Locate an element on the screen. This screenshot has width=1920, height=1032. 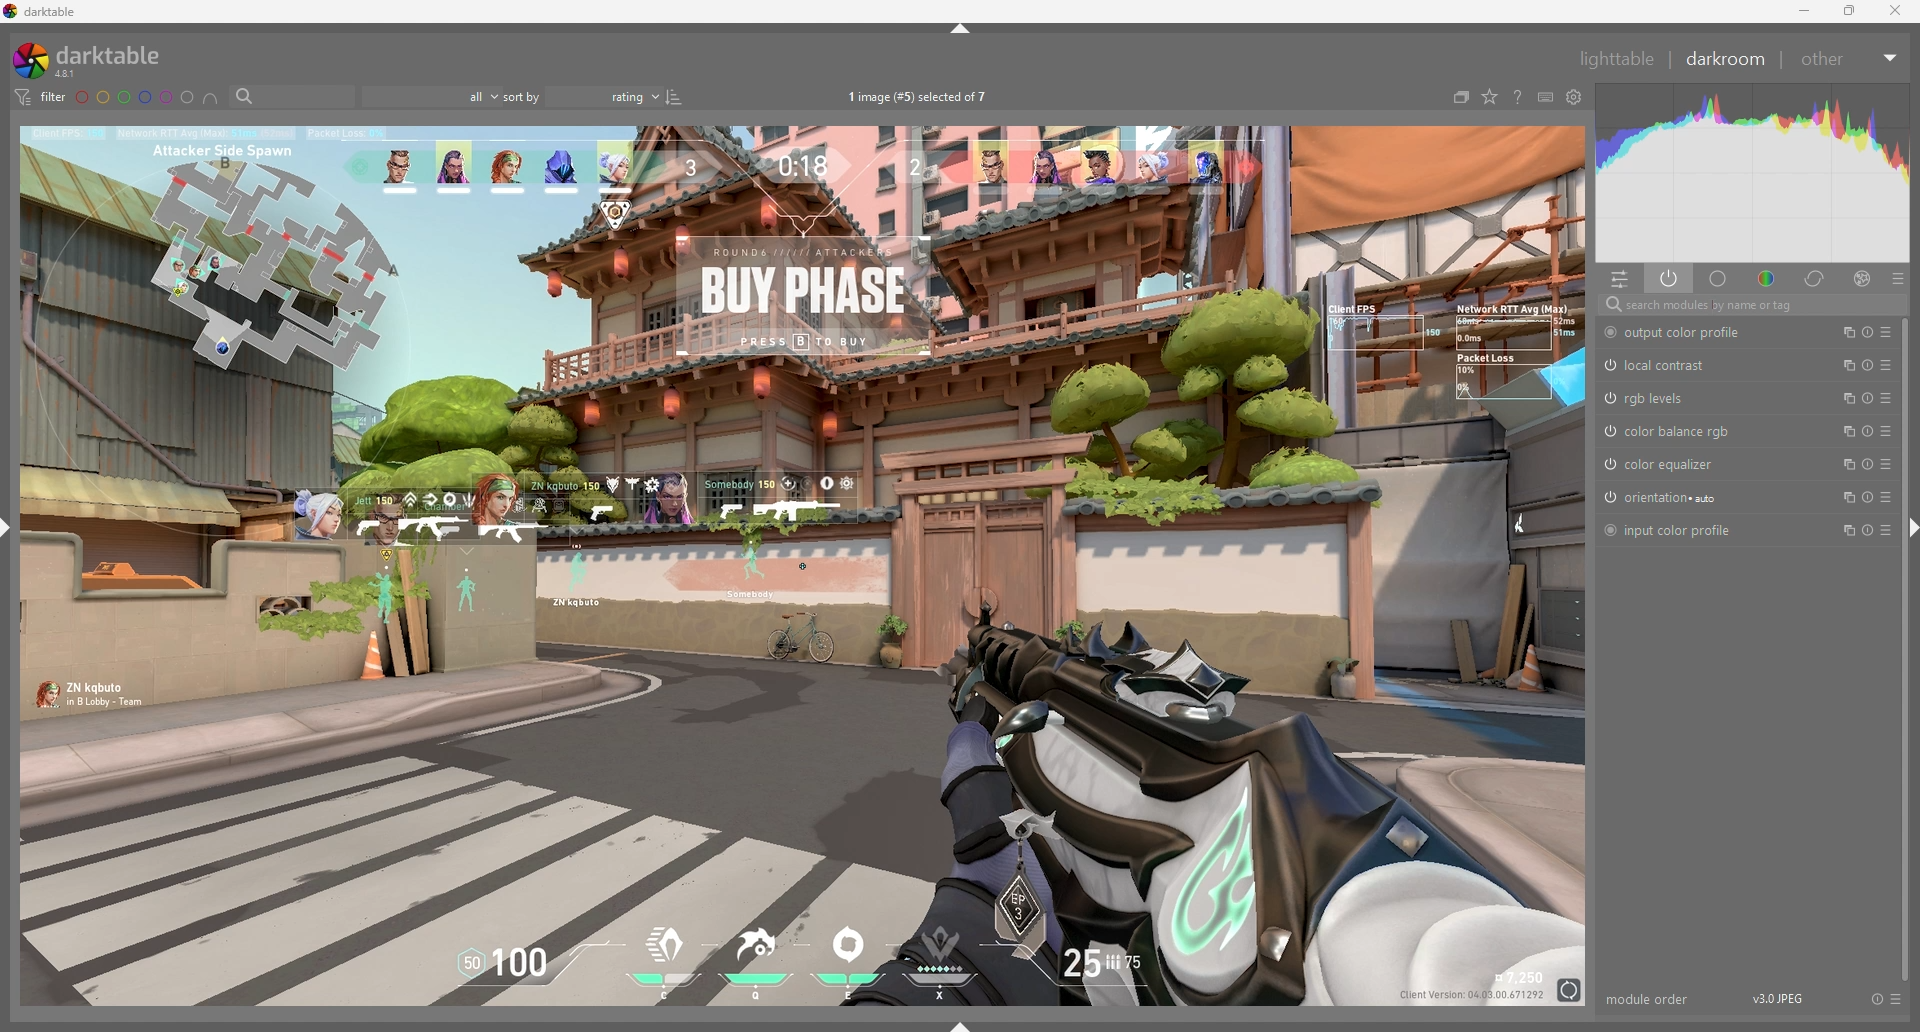
reset is located at coordinates (1868, 365).